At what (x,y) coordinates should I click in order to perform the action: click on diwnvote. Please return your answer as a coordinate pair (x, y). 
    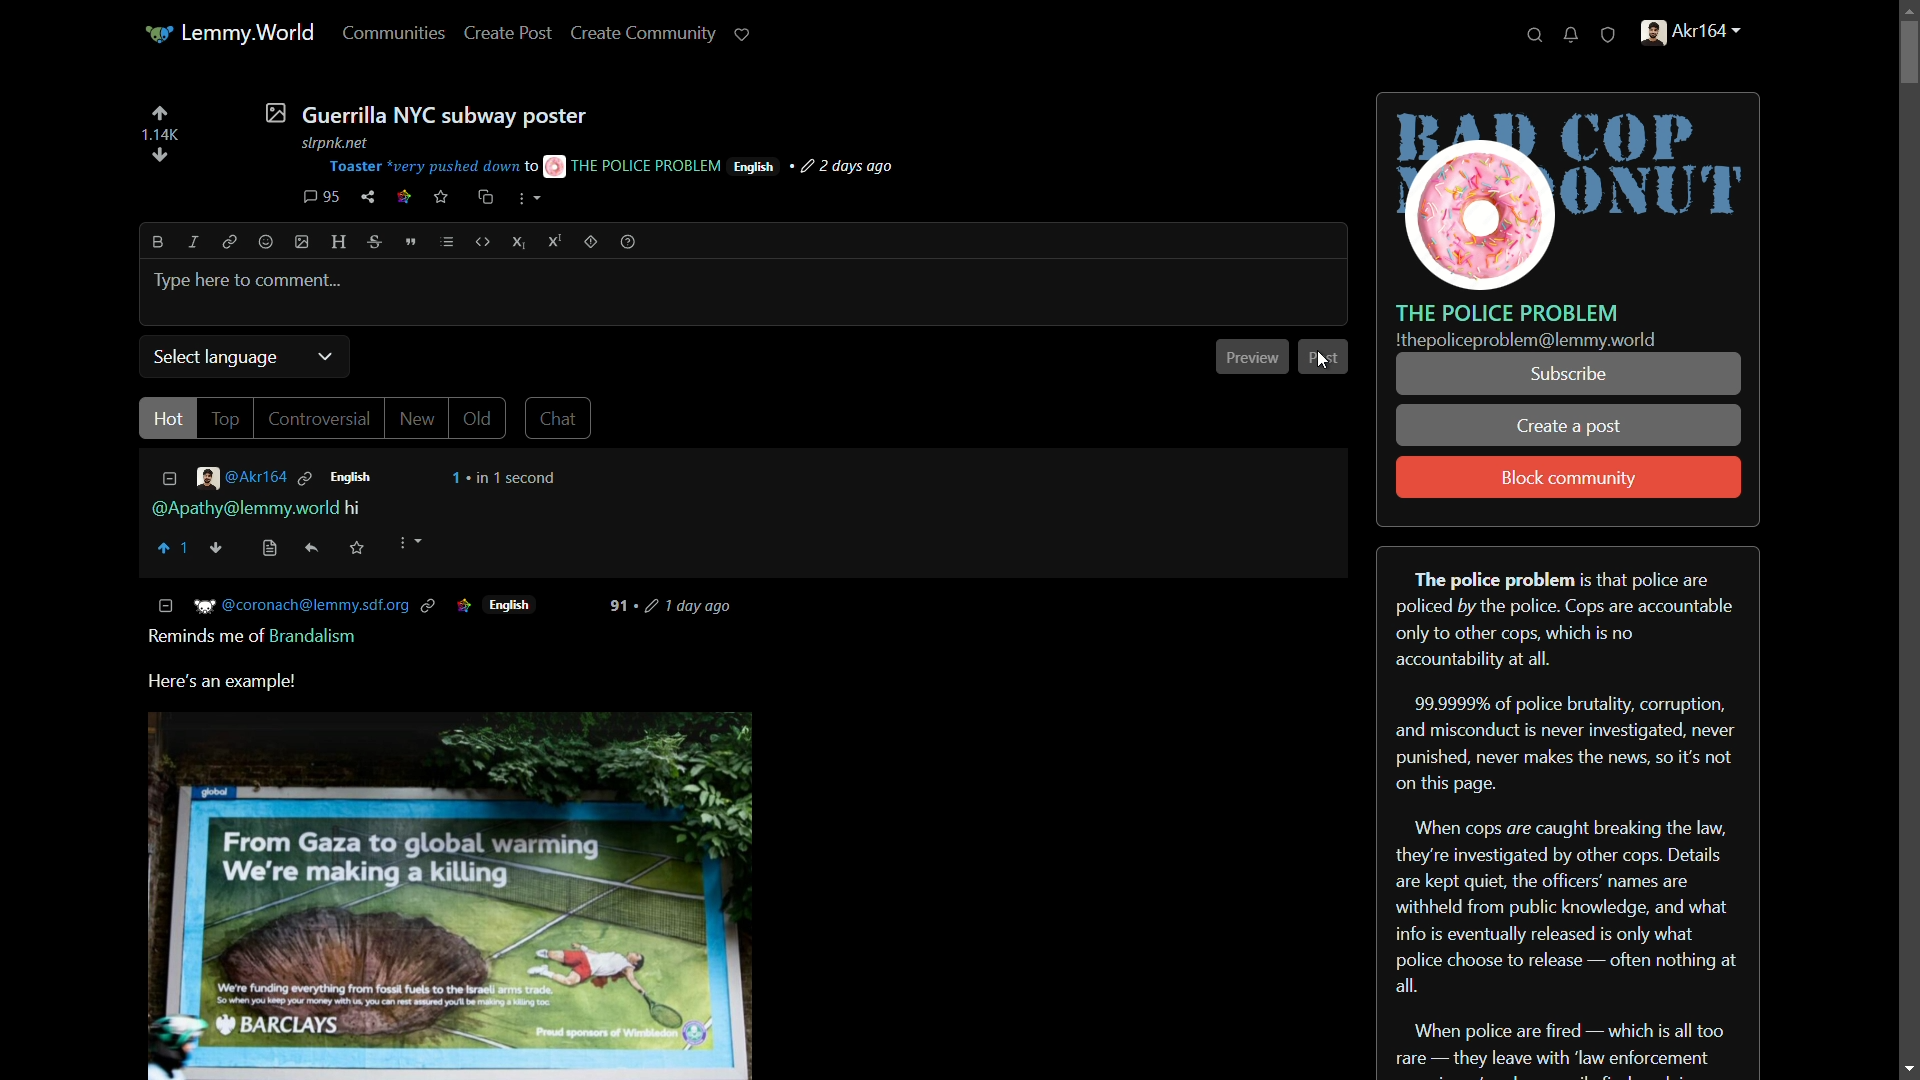
    Looking at the image, I should click on (160, 157).